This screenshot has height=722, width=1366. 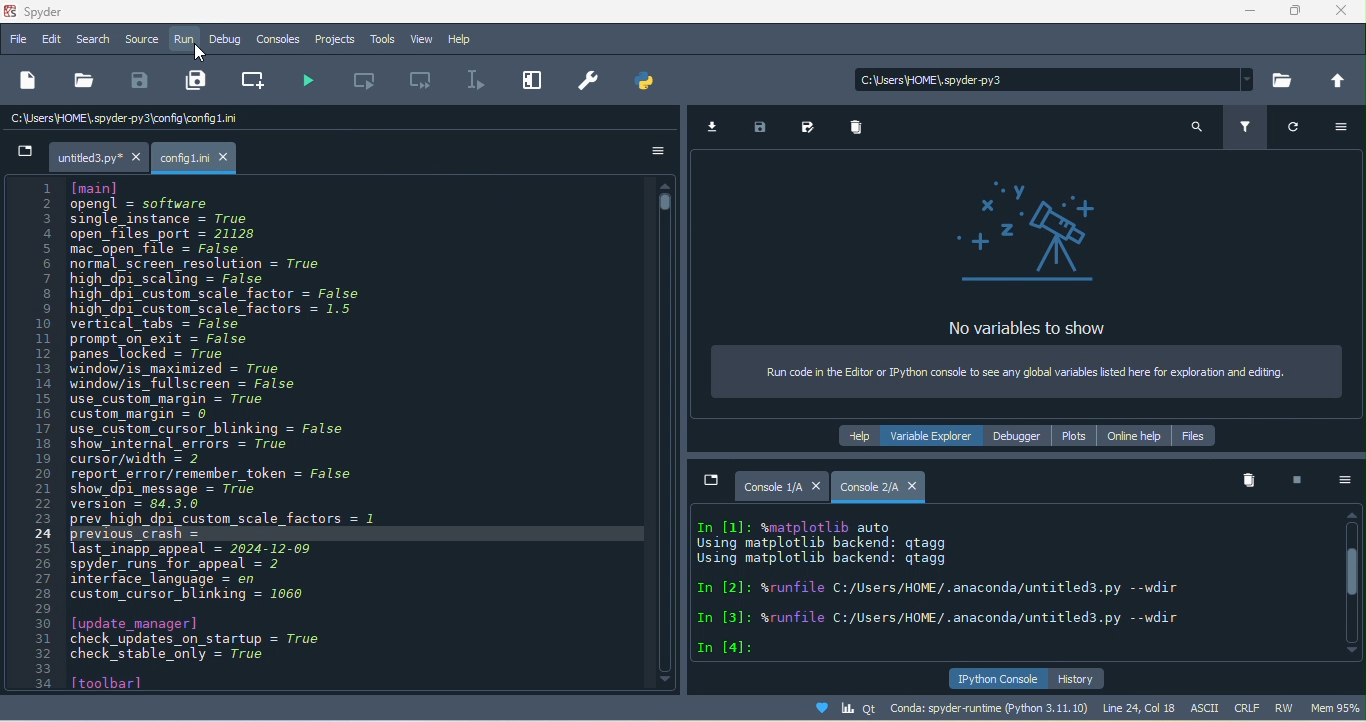 I want to click on preferences, so click(x=586, y=85).